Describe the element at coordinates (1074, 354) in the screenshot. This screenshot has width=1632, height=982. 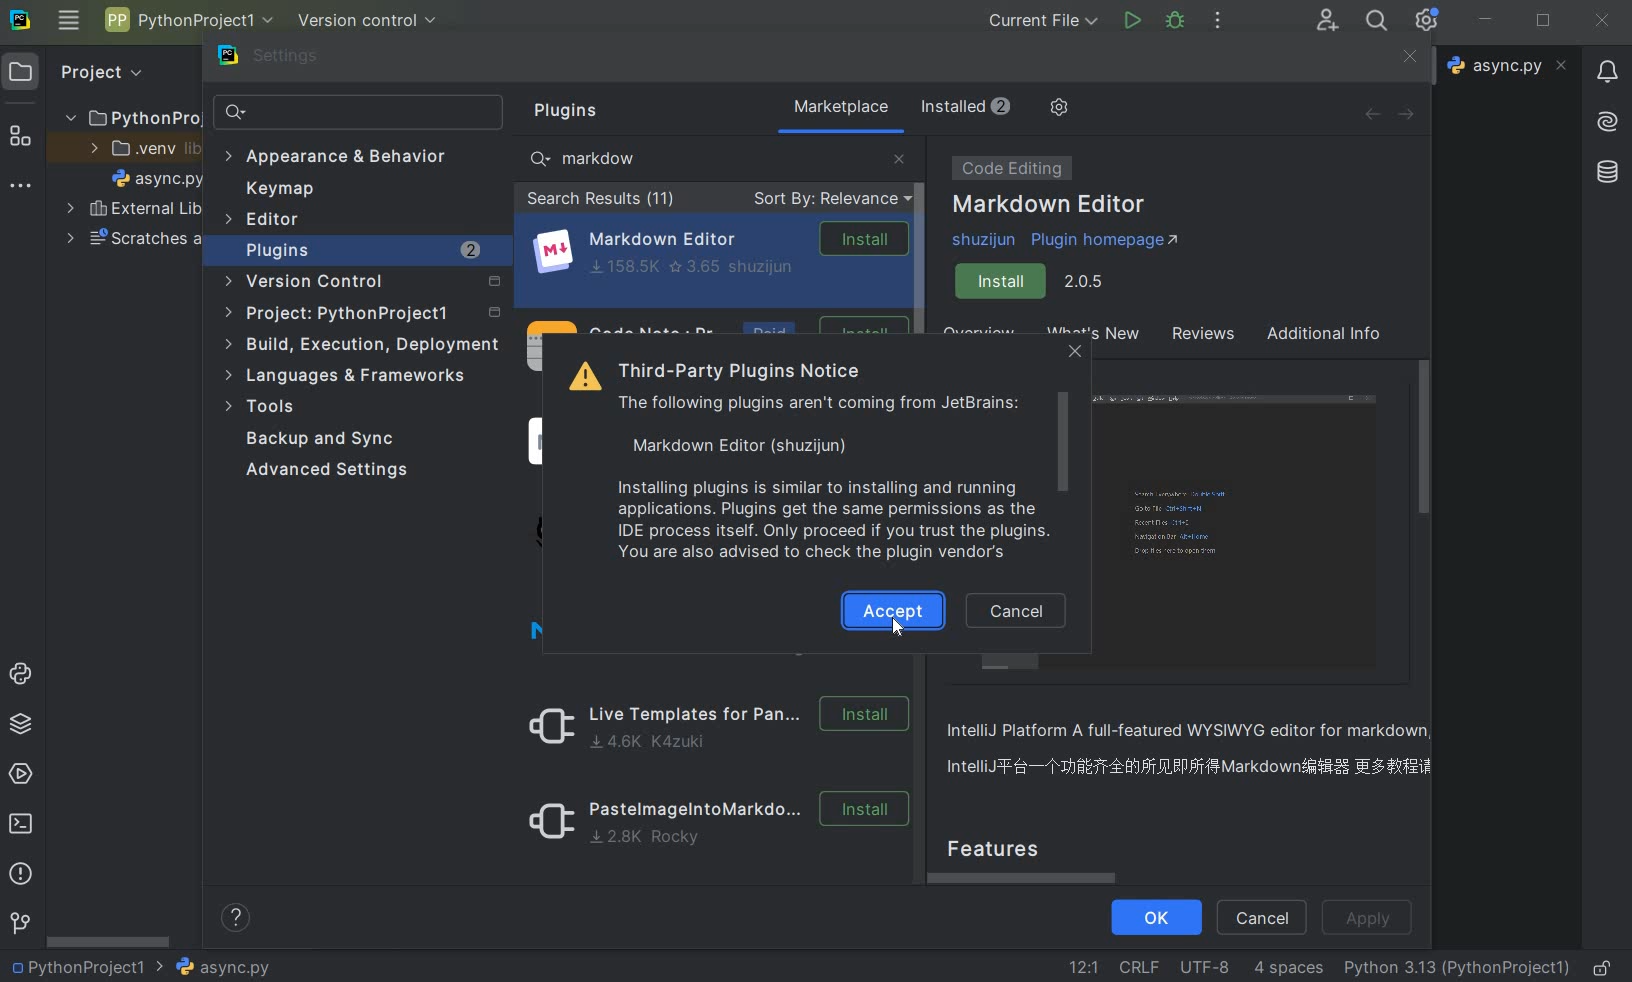
I see `close` at that location.